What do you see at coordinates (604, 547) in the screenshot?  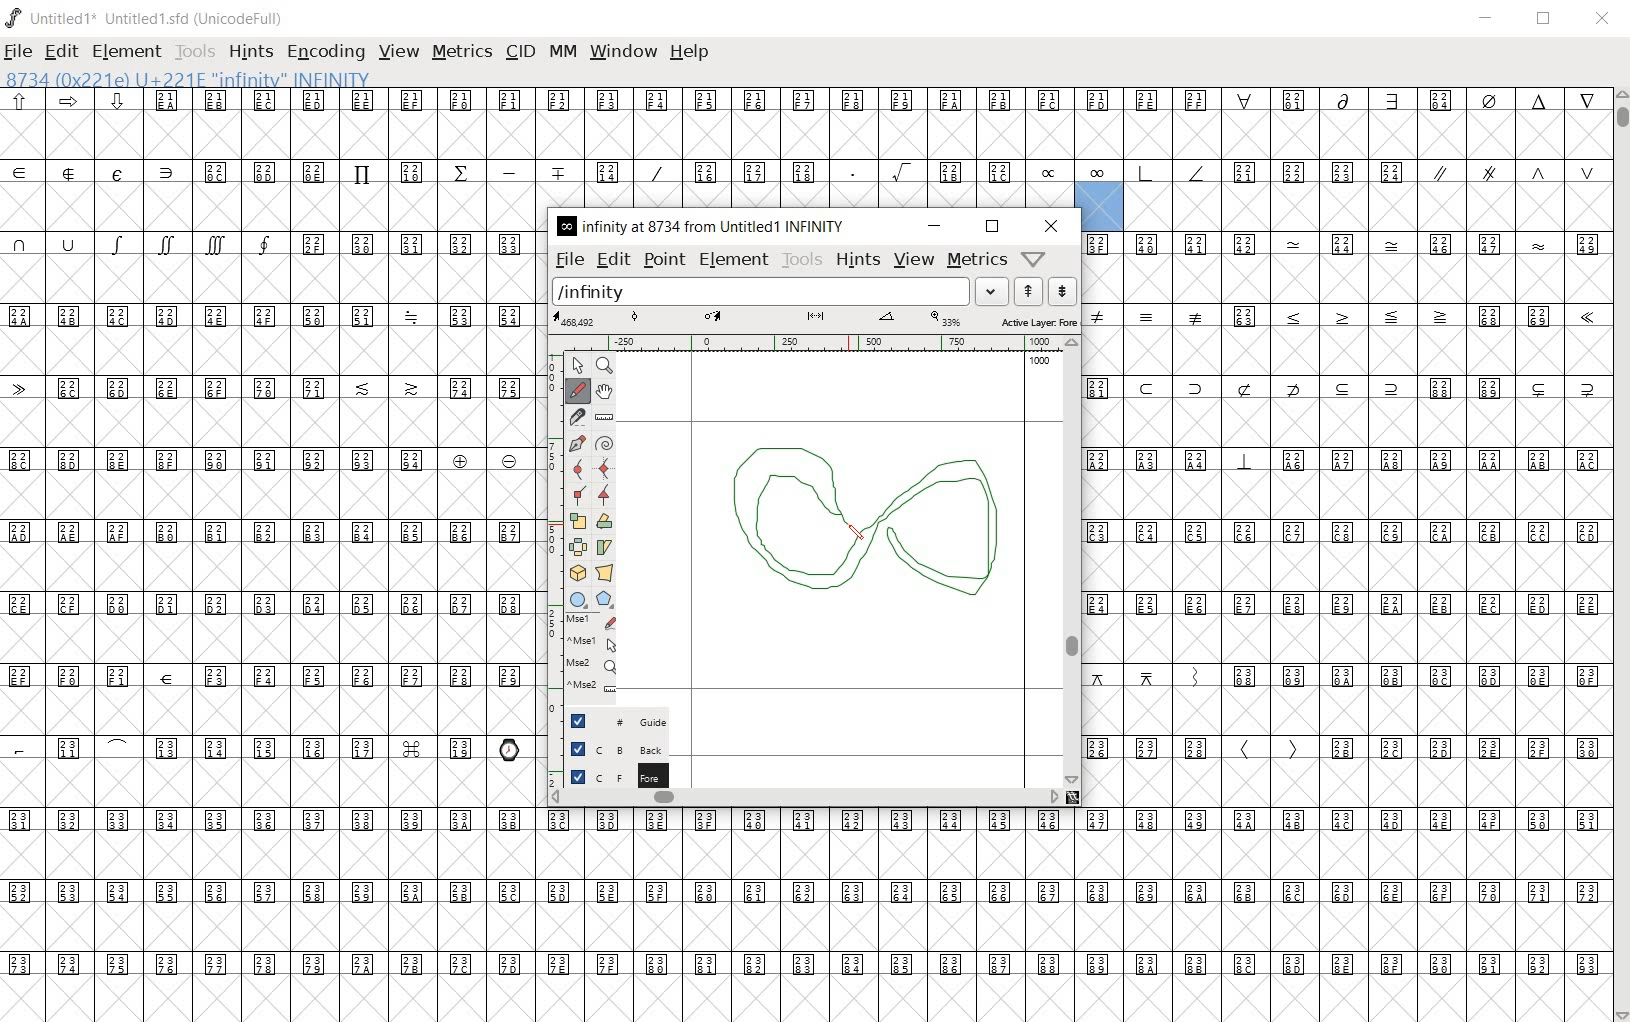 I see `skew the selection` at bounding box center [604, 547].